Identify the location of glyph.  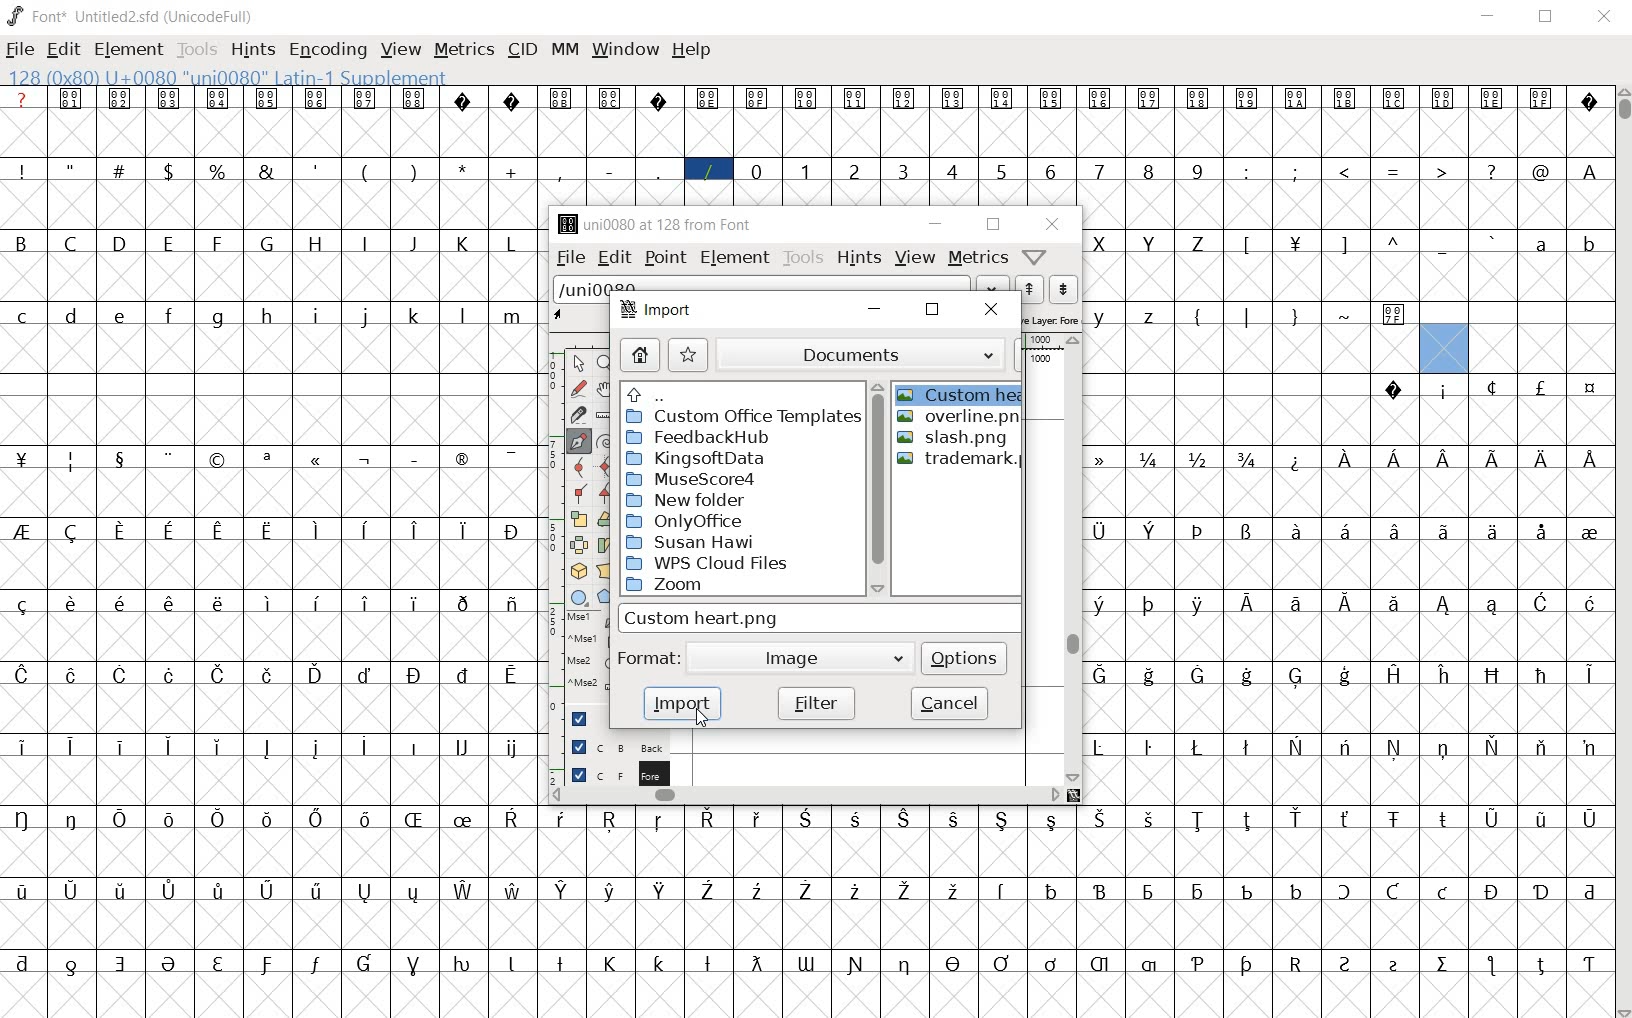
(1248, 676).